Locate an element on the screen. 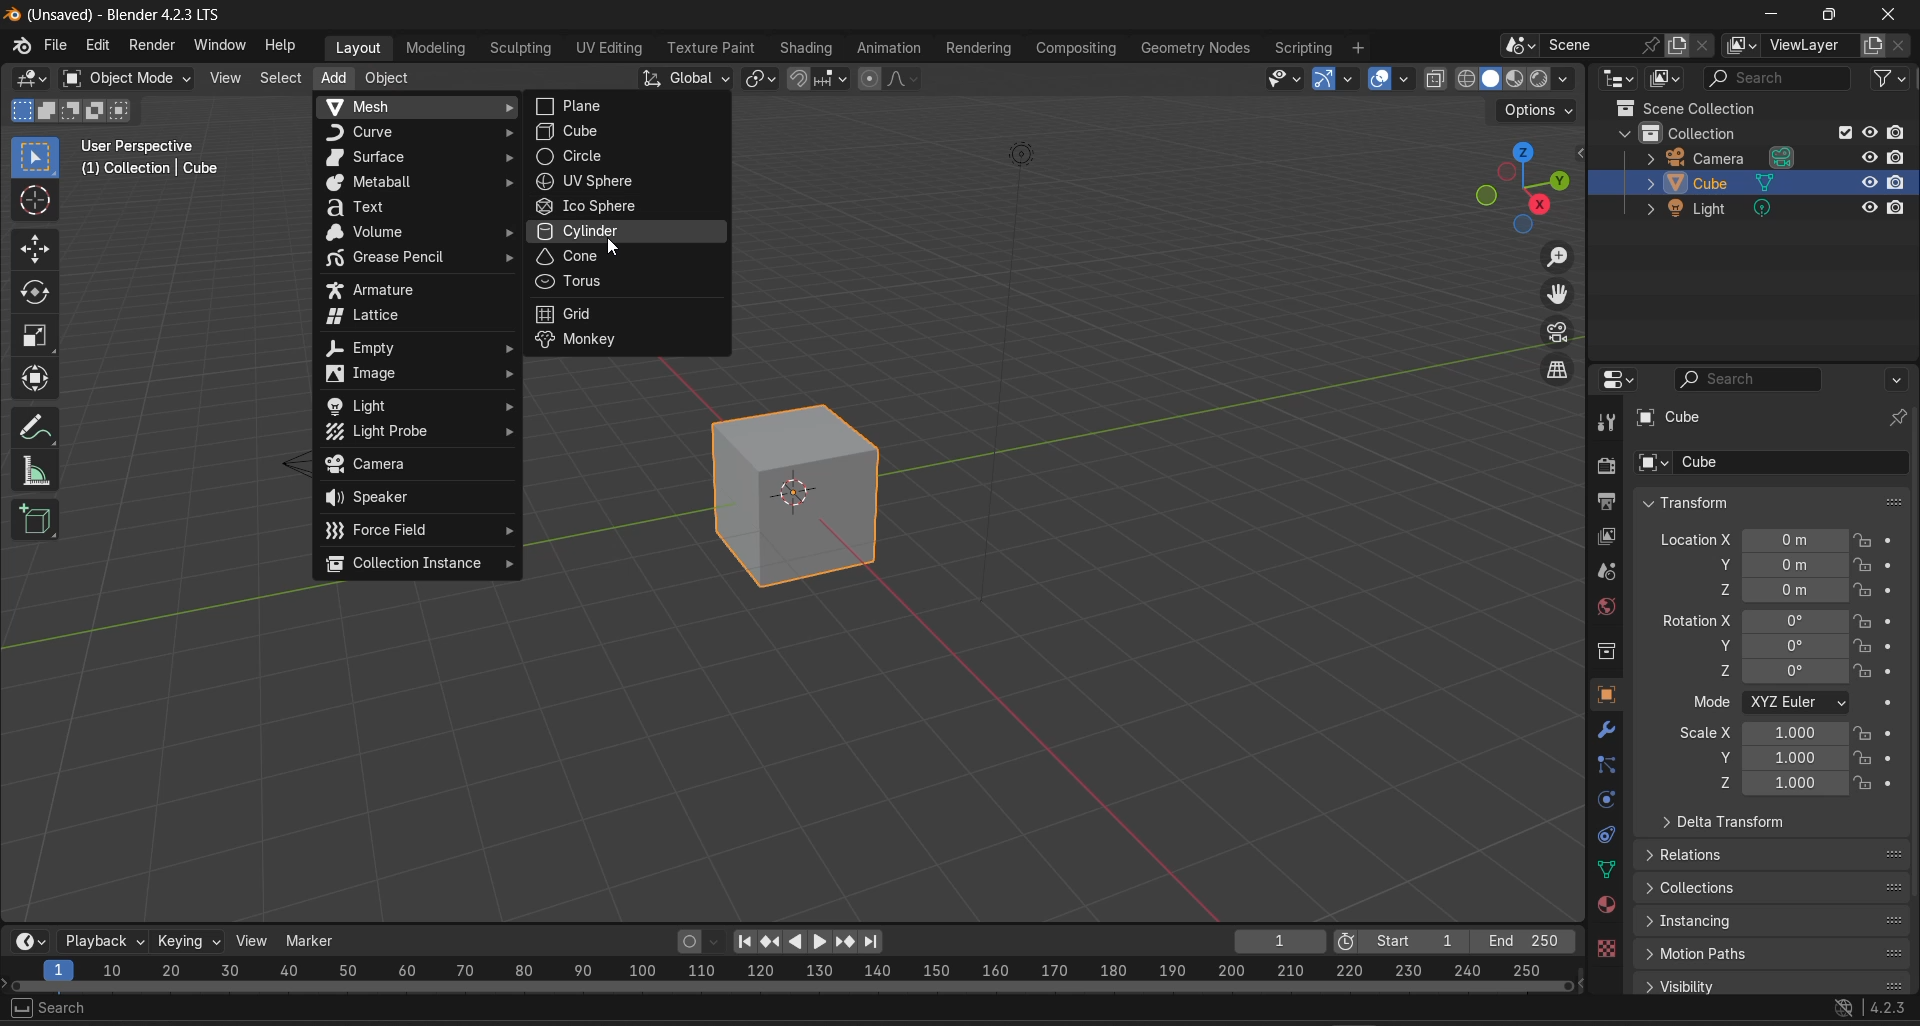 The height and width of the screenshot is (1026, 1920). location z is located at coordinates (1779, 590).